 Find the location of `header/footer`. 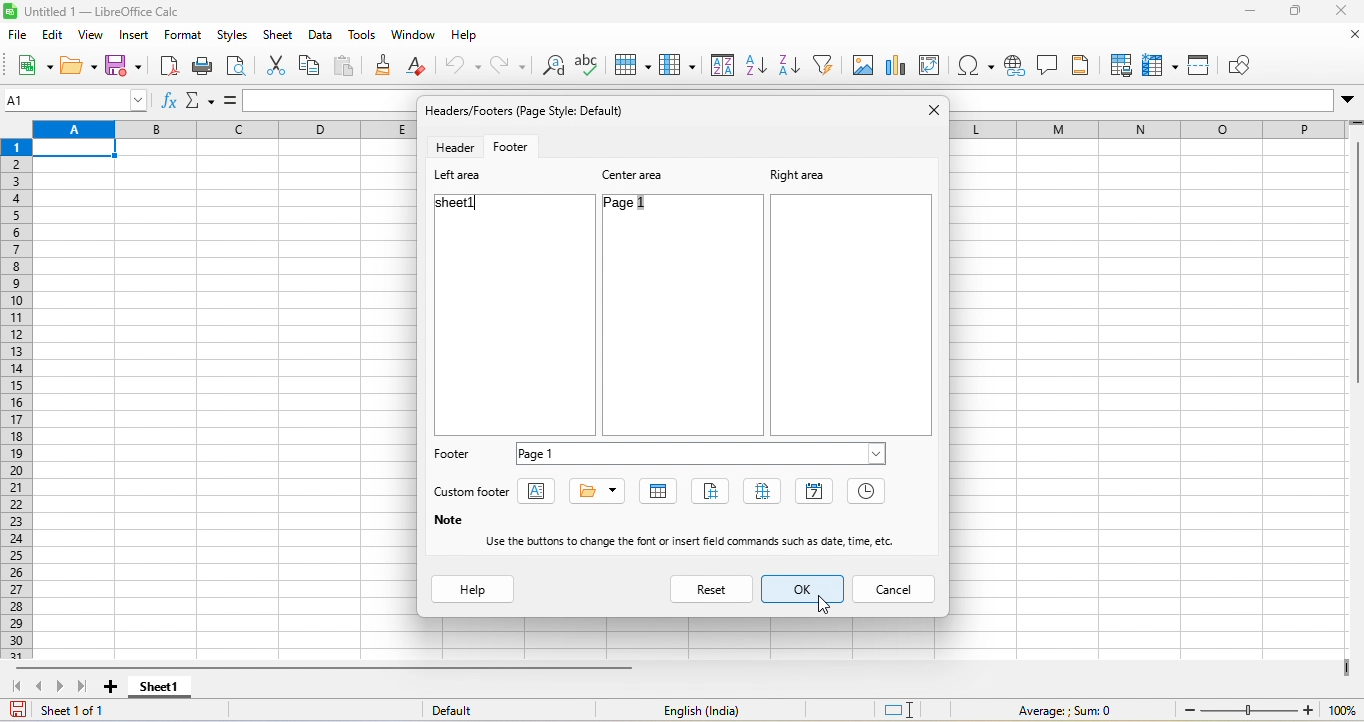

header/footer is located at coordinates (532, 110).